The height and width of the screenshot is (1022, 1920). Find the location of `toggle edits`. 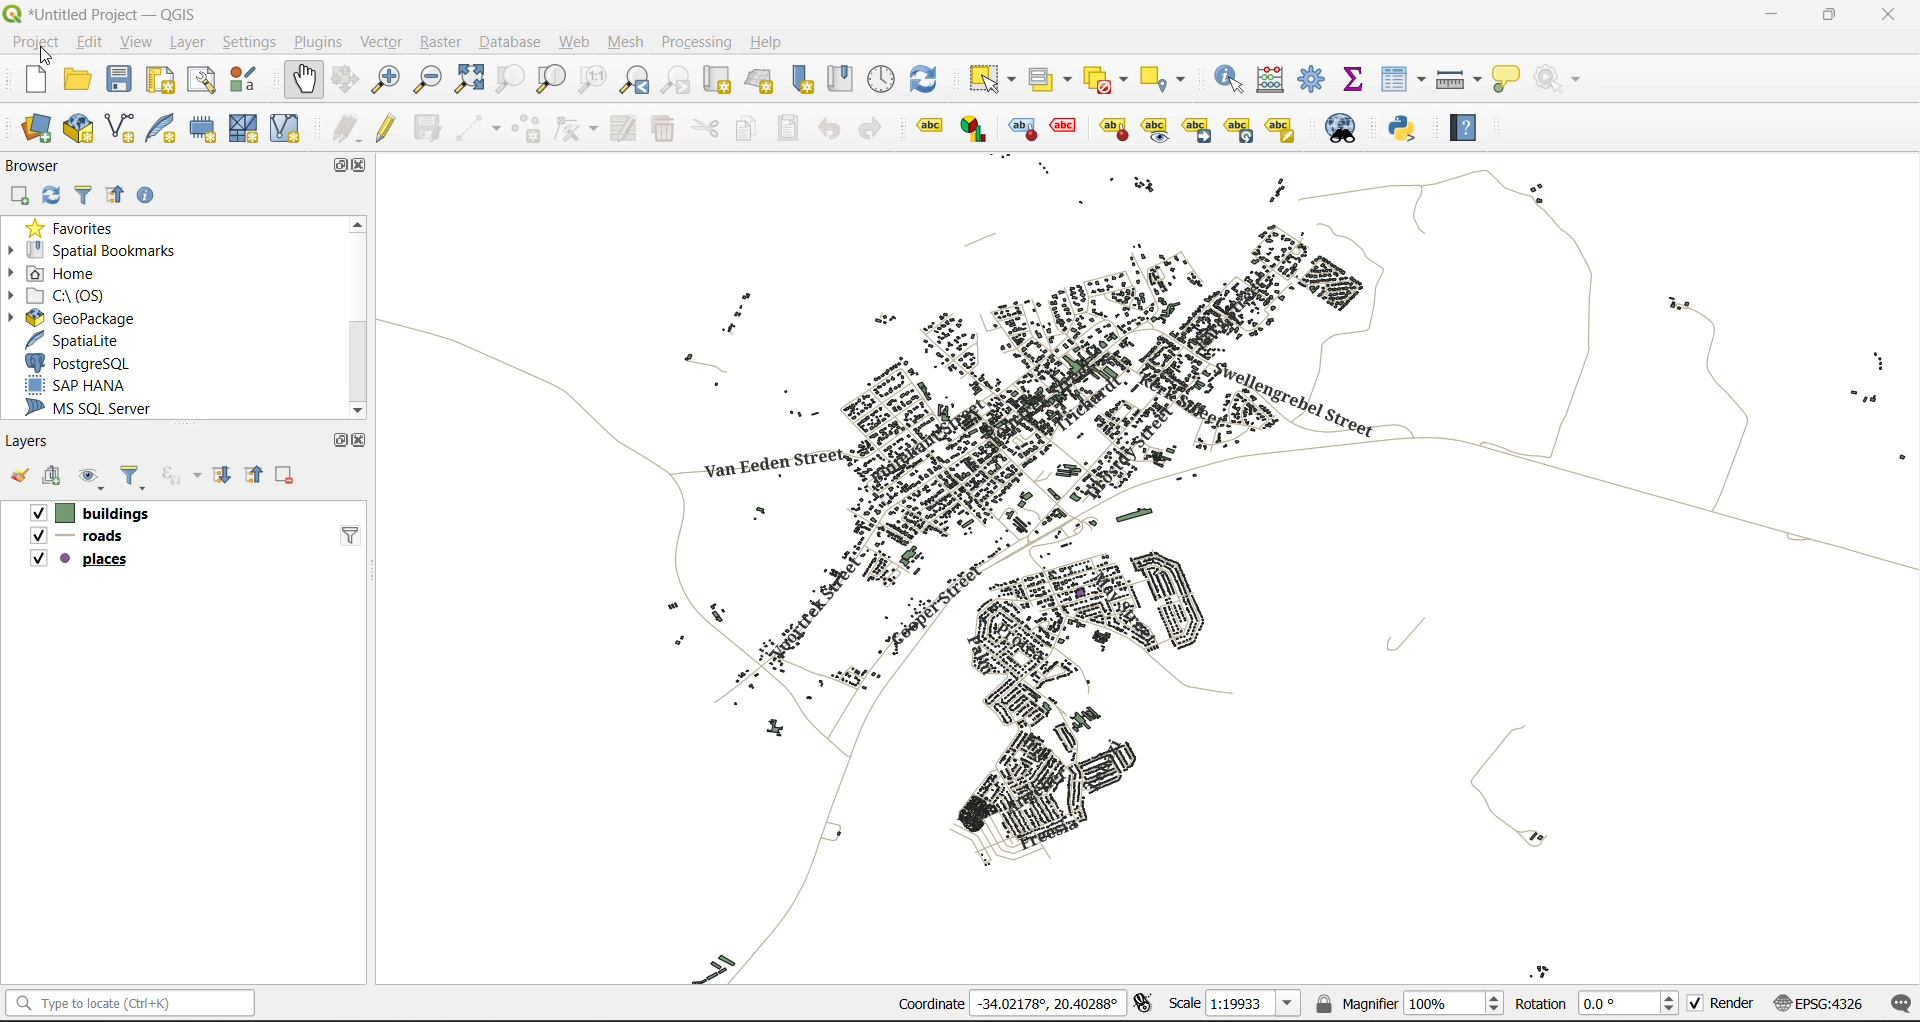

toggle edits is located at coordinates (385, 128).